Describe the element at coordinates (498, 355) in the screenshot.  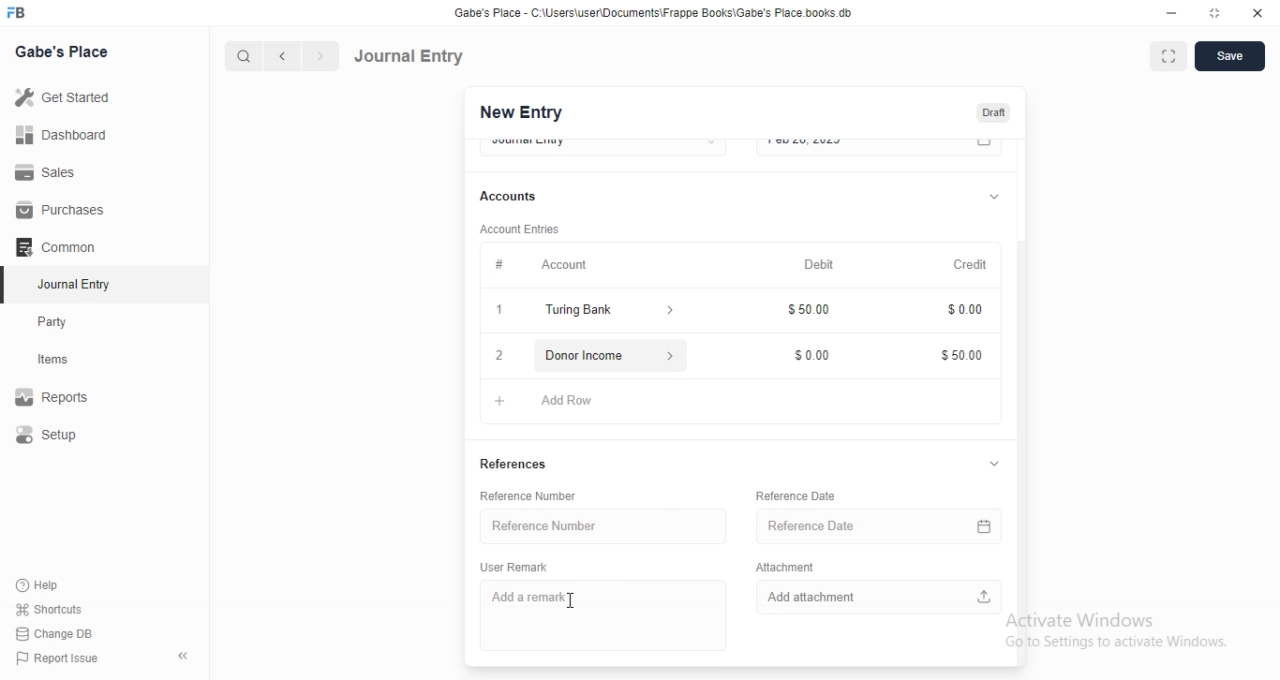
I see `close` at that location.